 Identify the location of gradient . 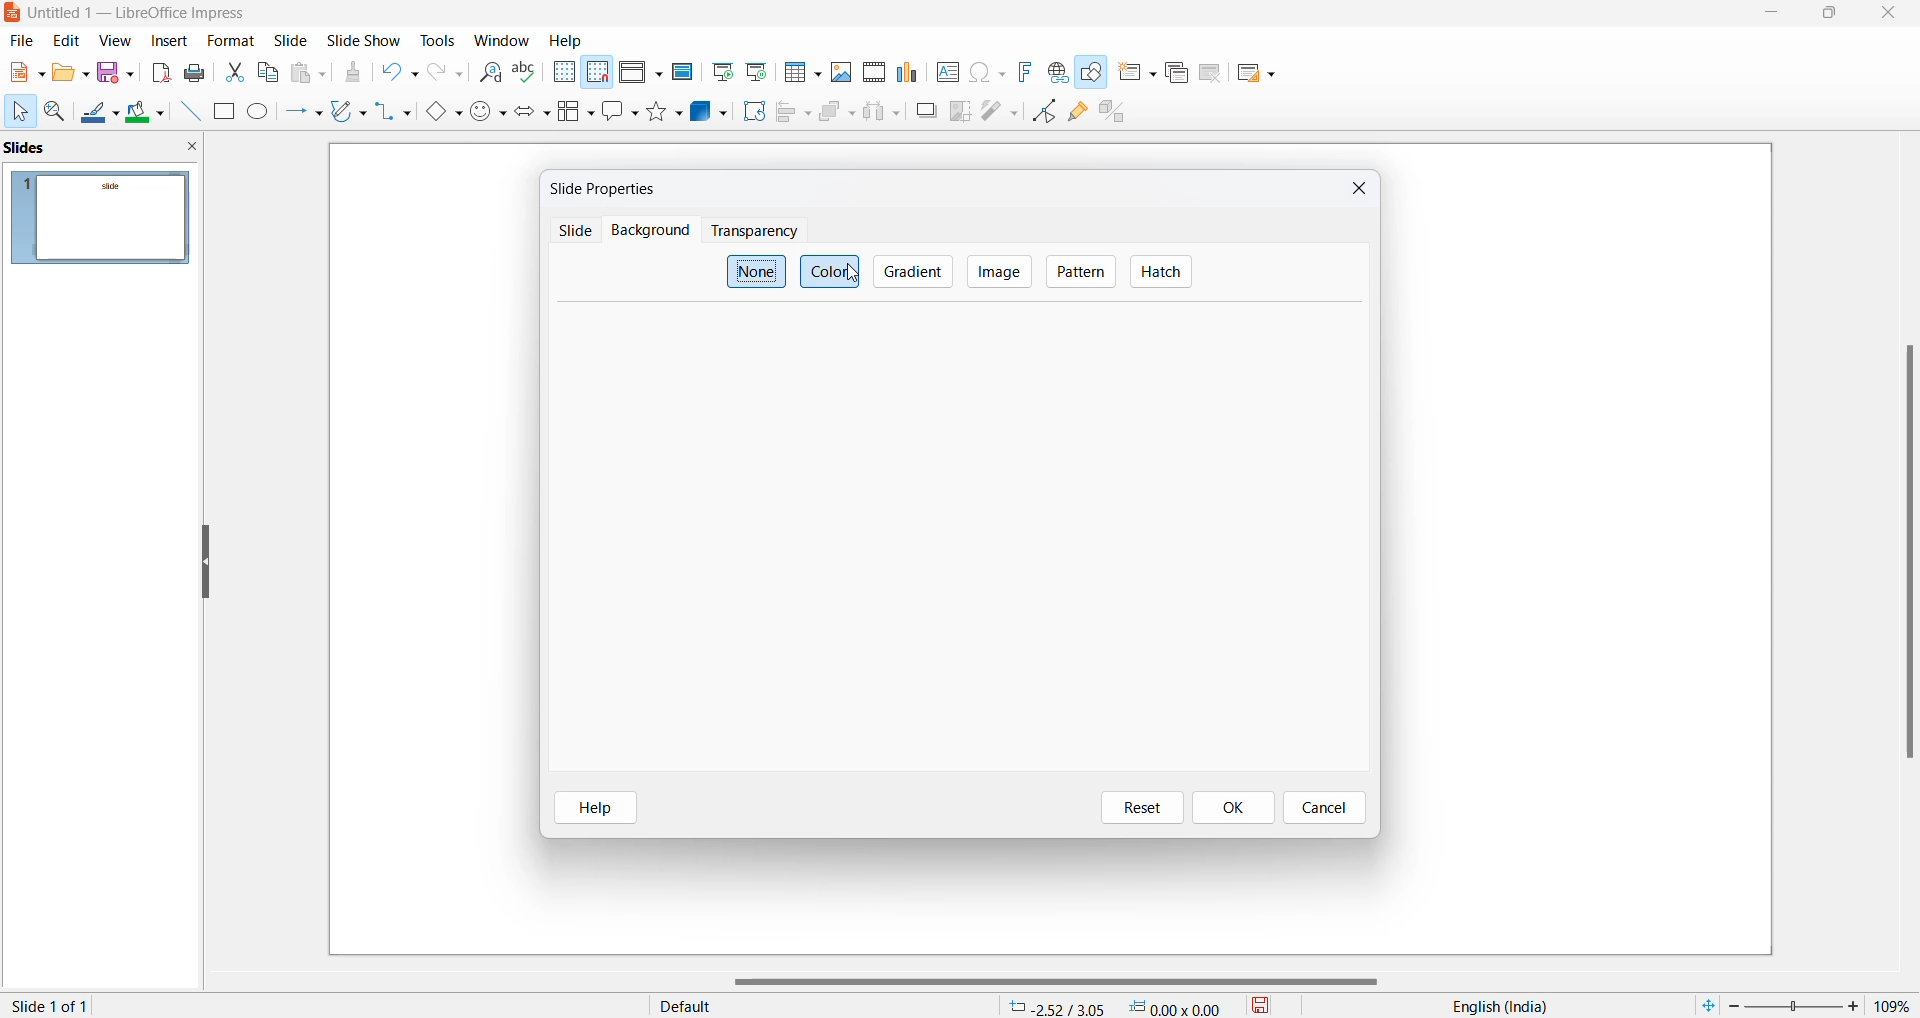
(915, 270).